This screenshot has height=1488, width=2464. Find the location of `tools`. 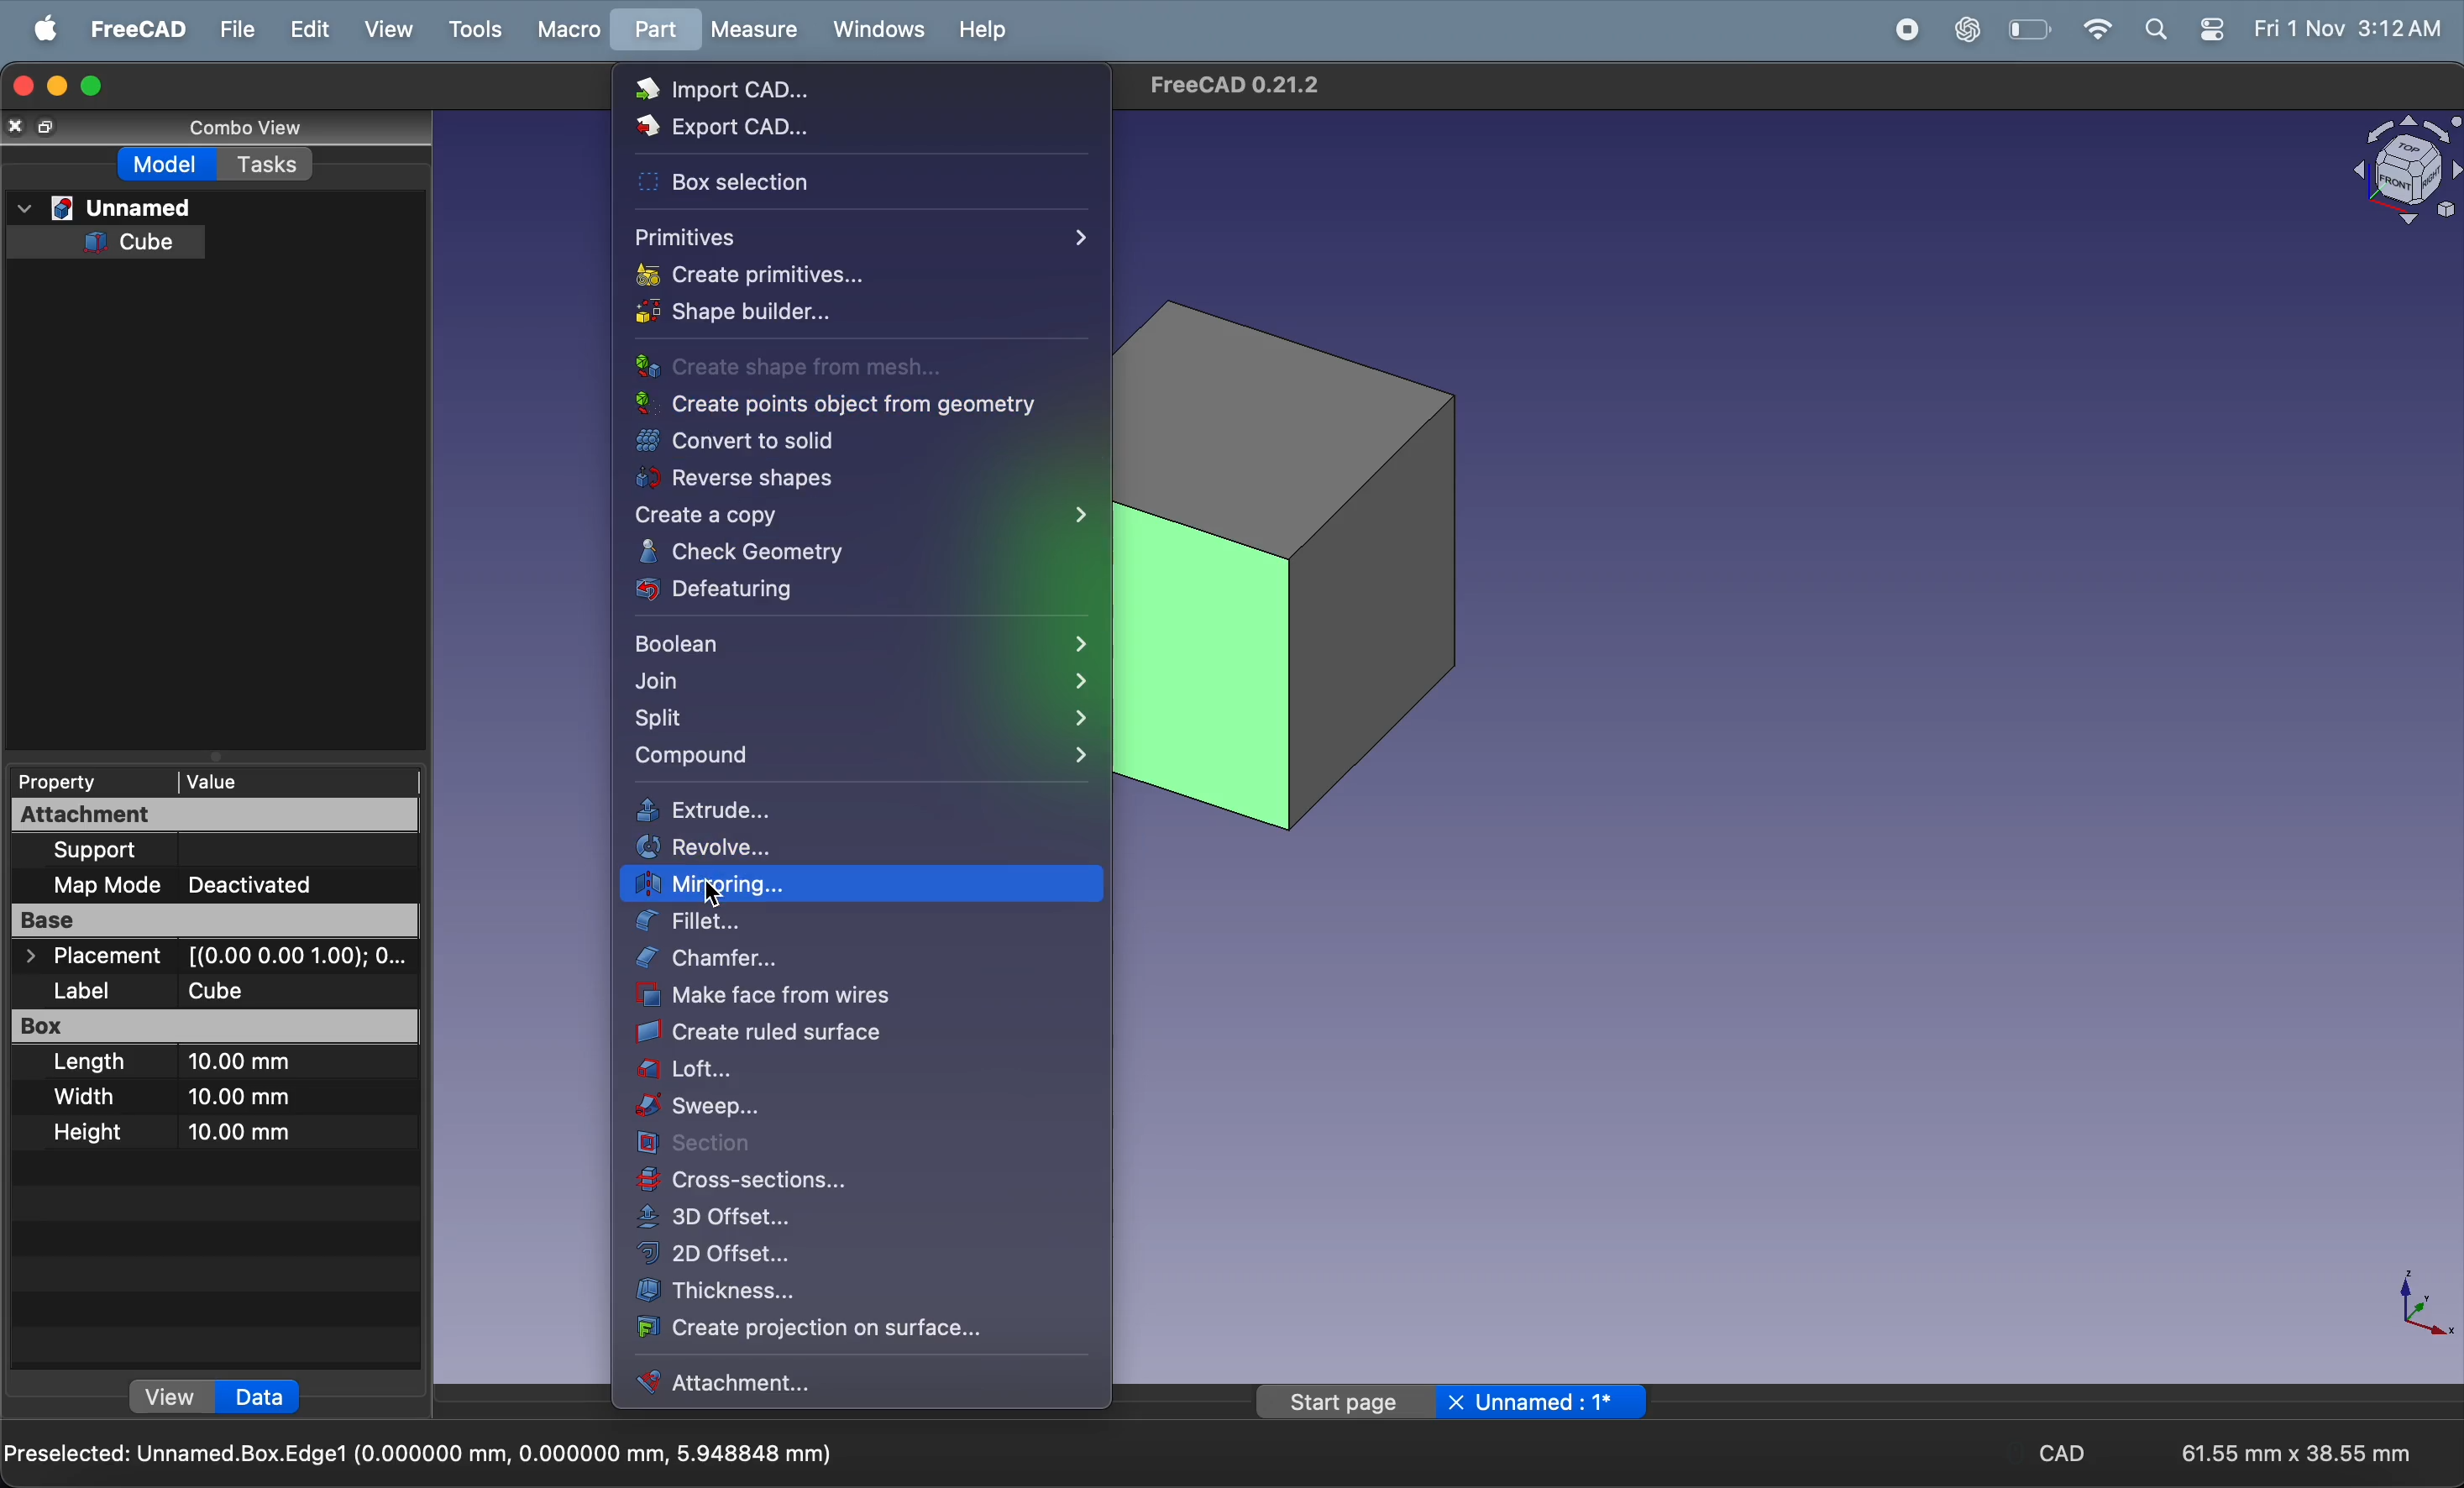

tools is located at coordinates (474, 27).